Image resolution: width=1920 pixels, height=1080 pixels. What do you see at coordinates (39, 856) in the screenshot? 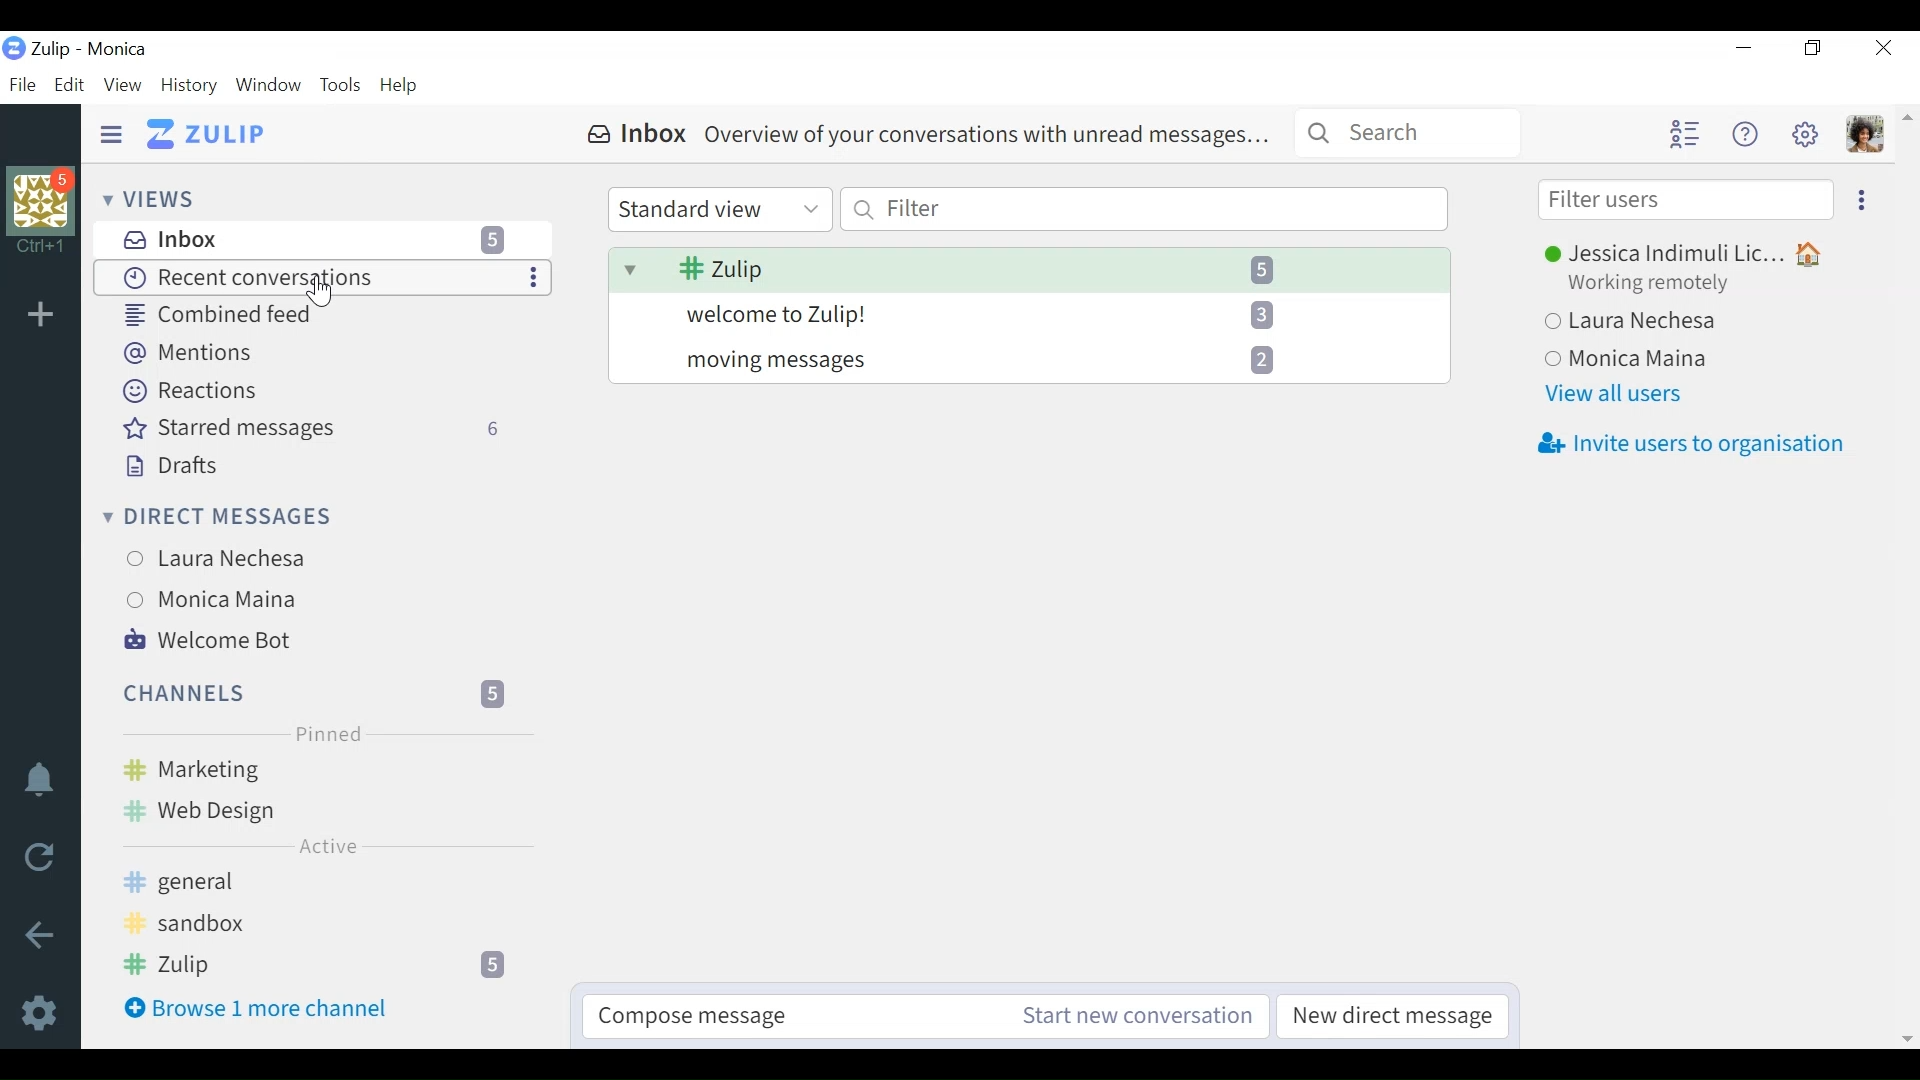
I see `Reload` at bounding box center [39, 856].